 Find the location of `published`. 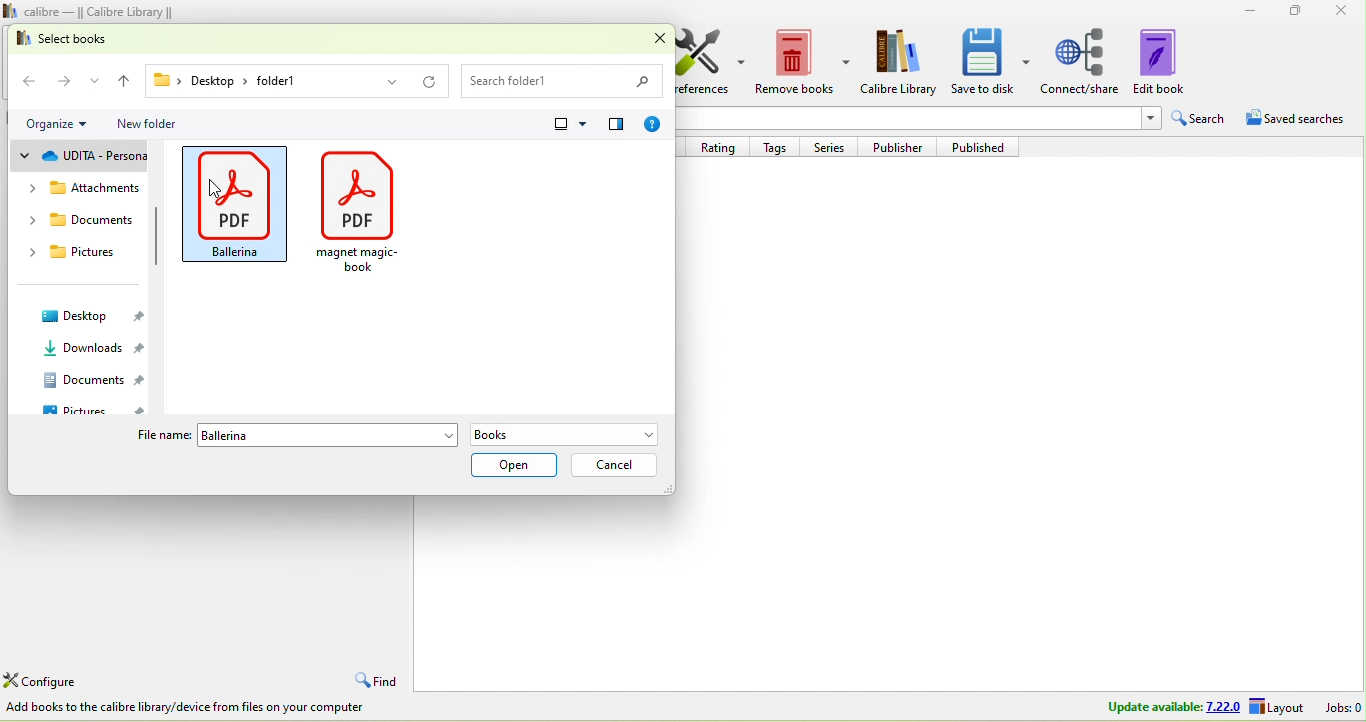

published is located at coordinates (985, 147).